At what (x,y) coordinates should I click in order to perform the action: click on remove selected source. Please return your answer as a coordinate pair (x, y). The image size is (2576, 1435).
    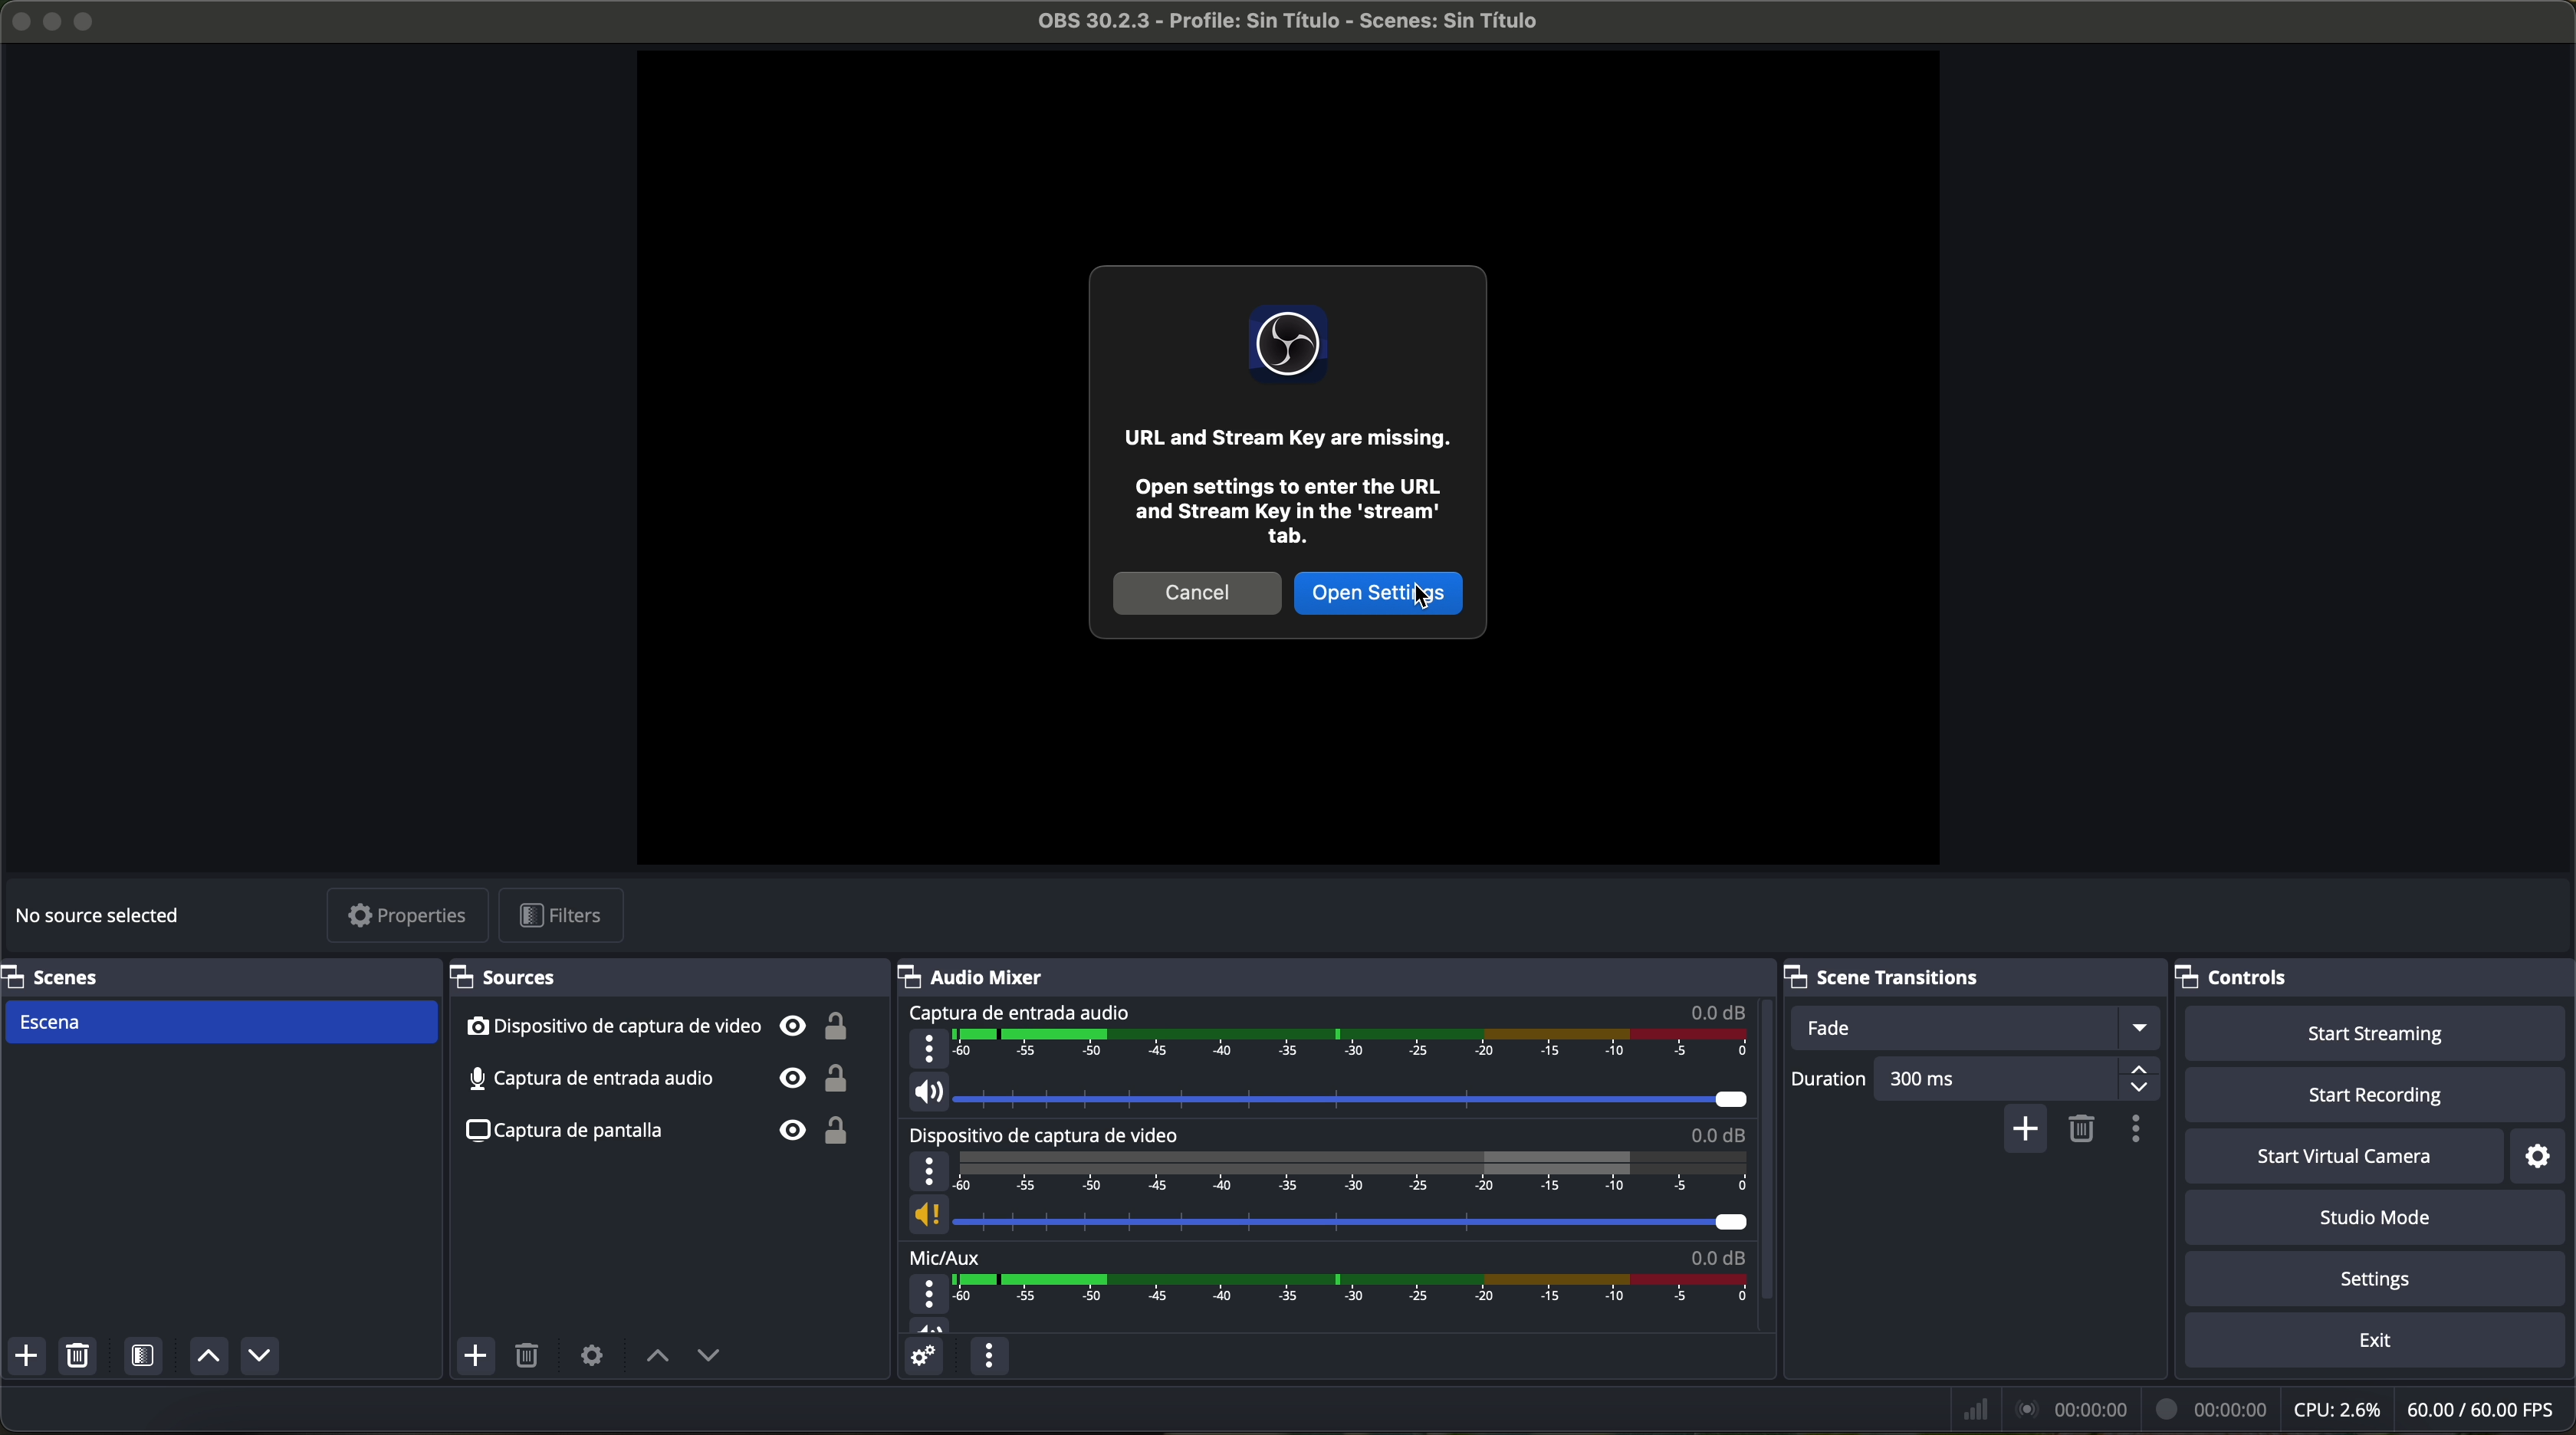
    Looking at the image, I should click on (531, 1357).